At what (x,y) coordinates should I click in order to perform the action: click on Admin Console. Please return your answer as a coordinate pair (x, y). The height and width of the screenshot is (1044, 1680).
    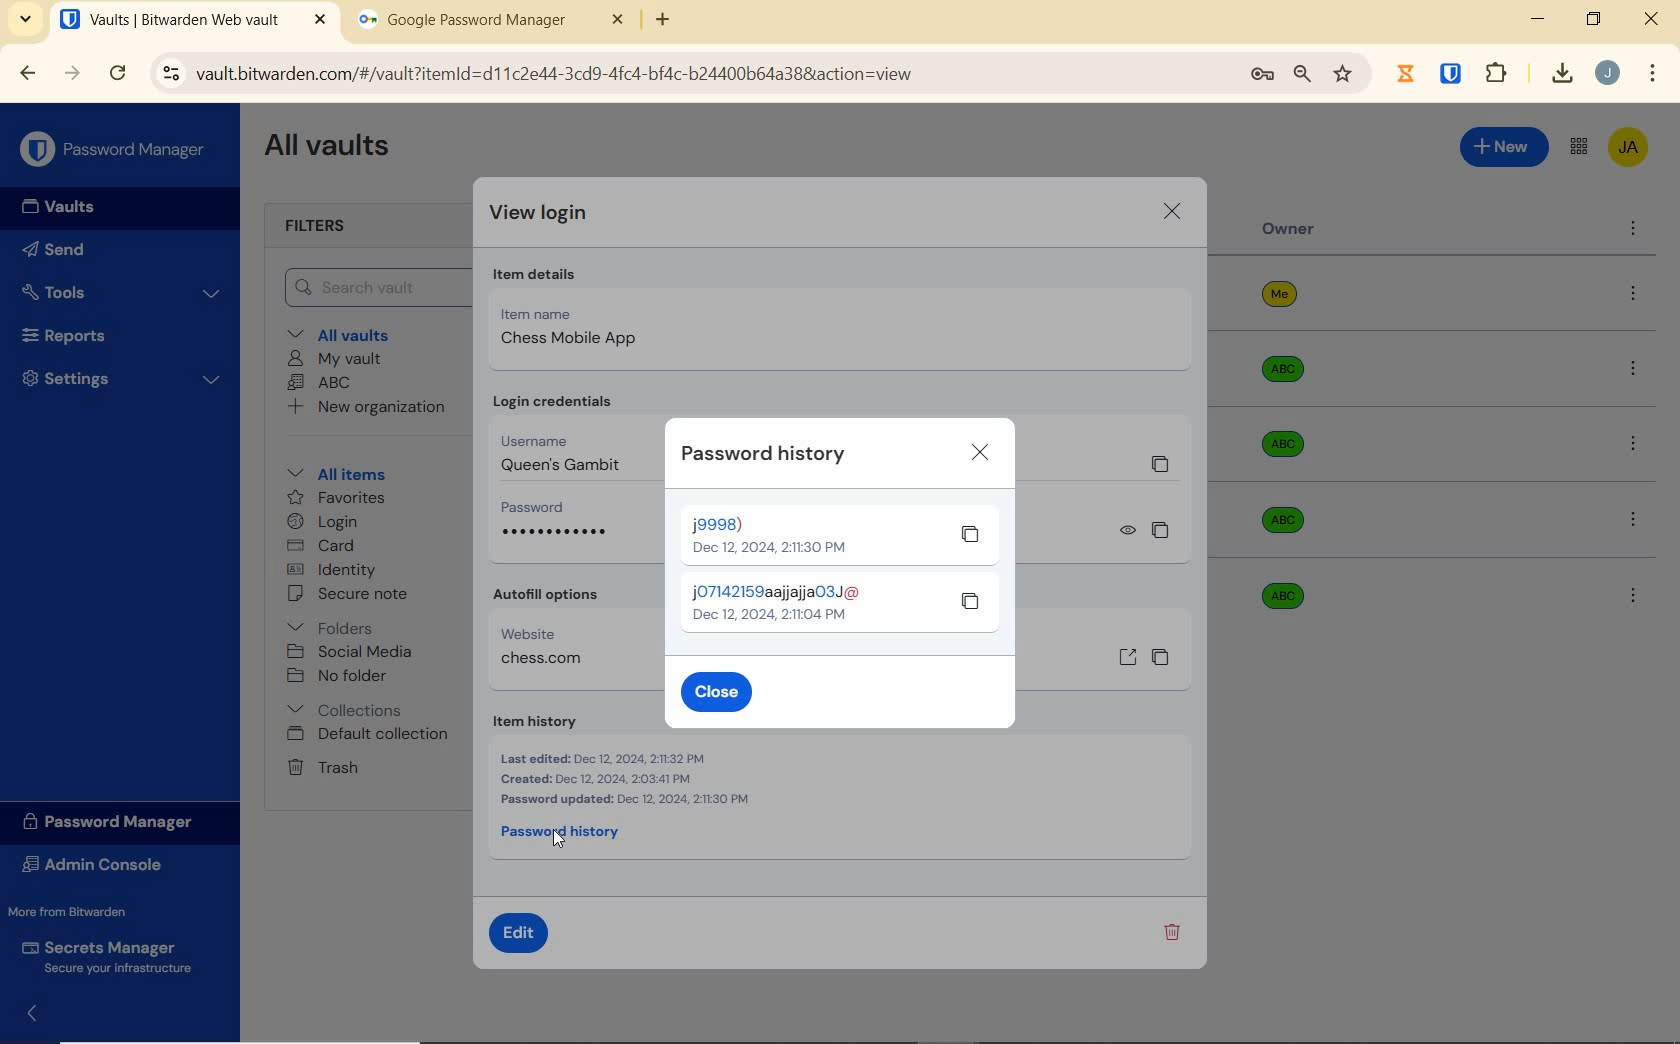
    Looking at the image, I should click on (104, 867).